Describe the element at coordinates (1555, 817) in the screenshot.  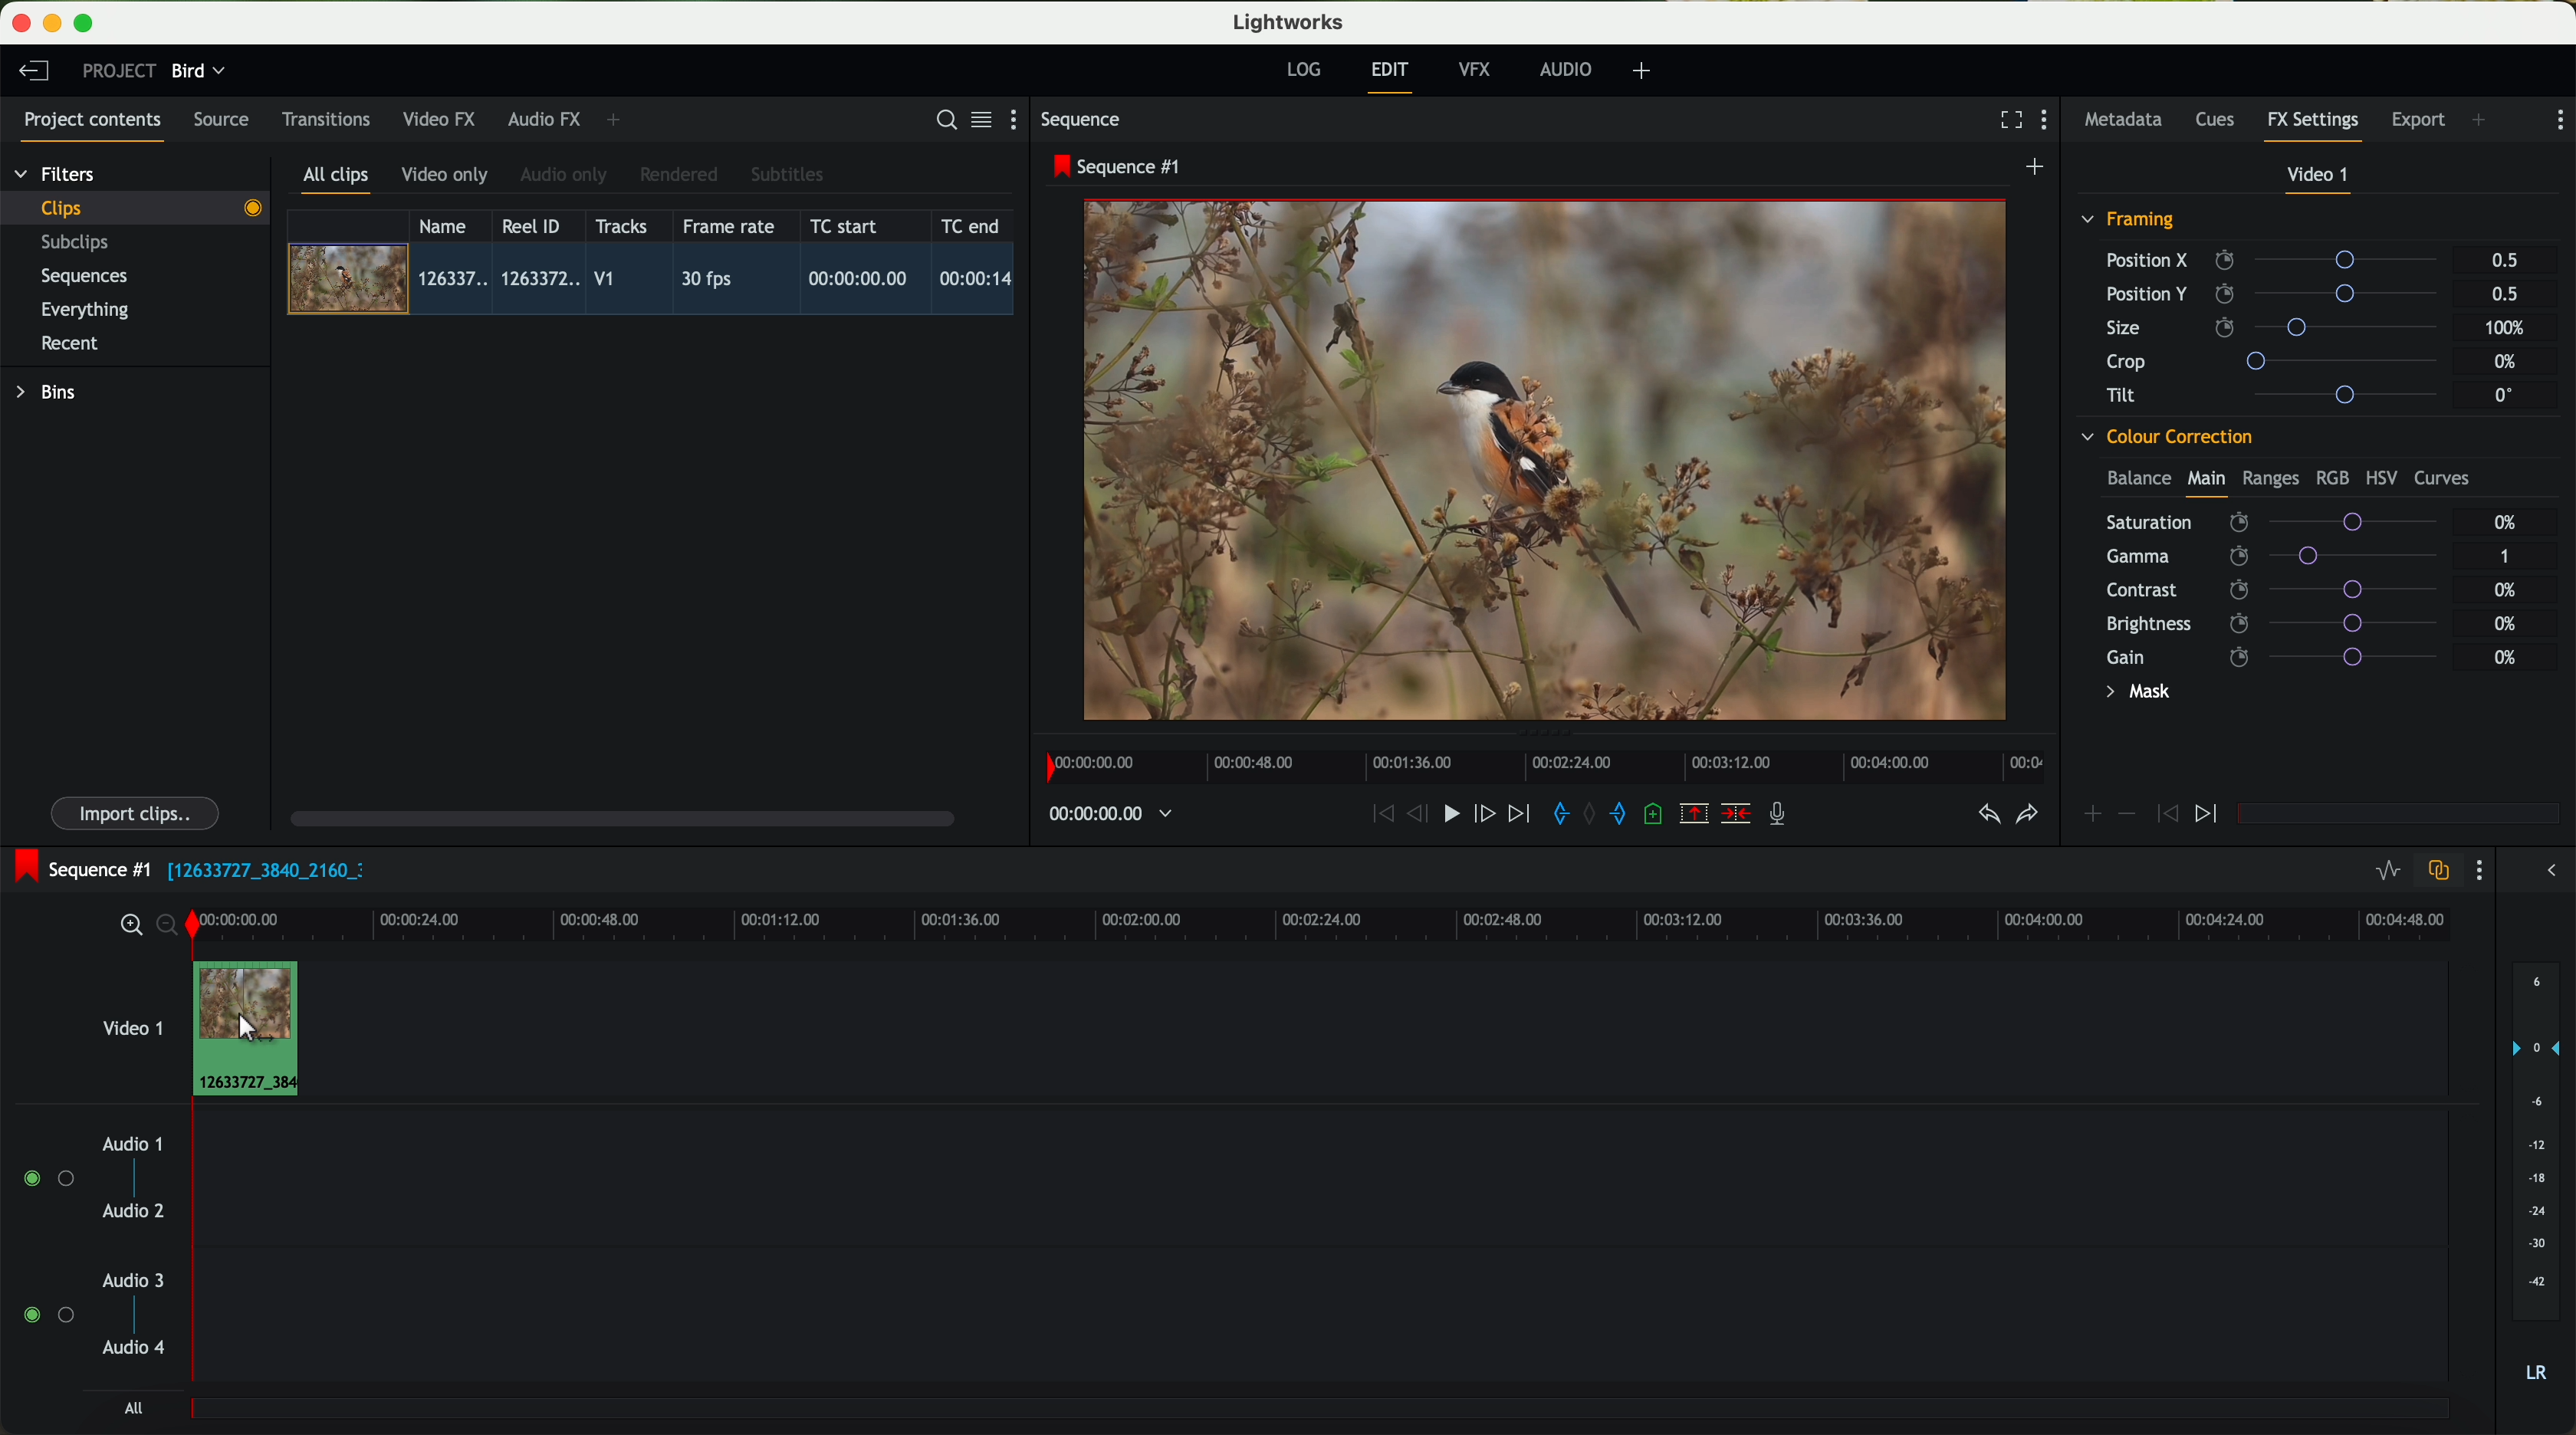
I see `add 'in' mark` at that location.